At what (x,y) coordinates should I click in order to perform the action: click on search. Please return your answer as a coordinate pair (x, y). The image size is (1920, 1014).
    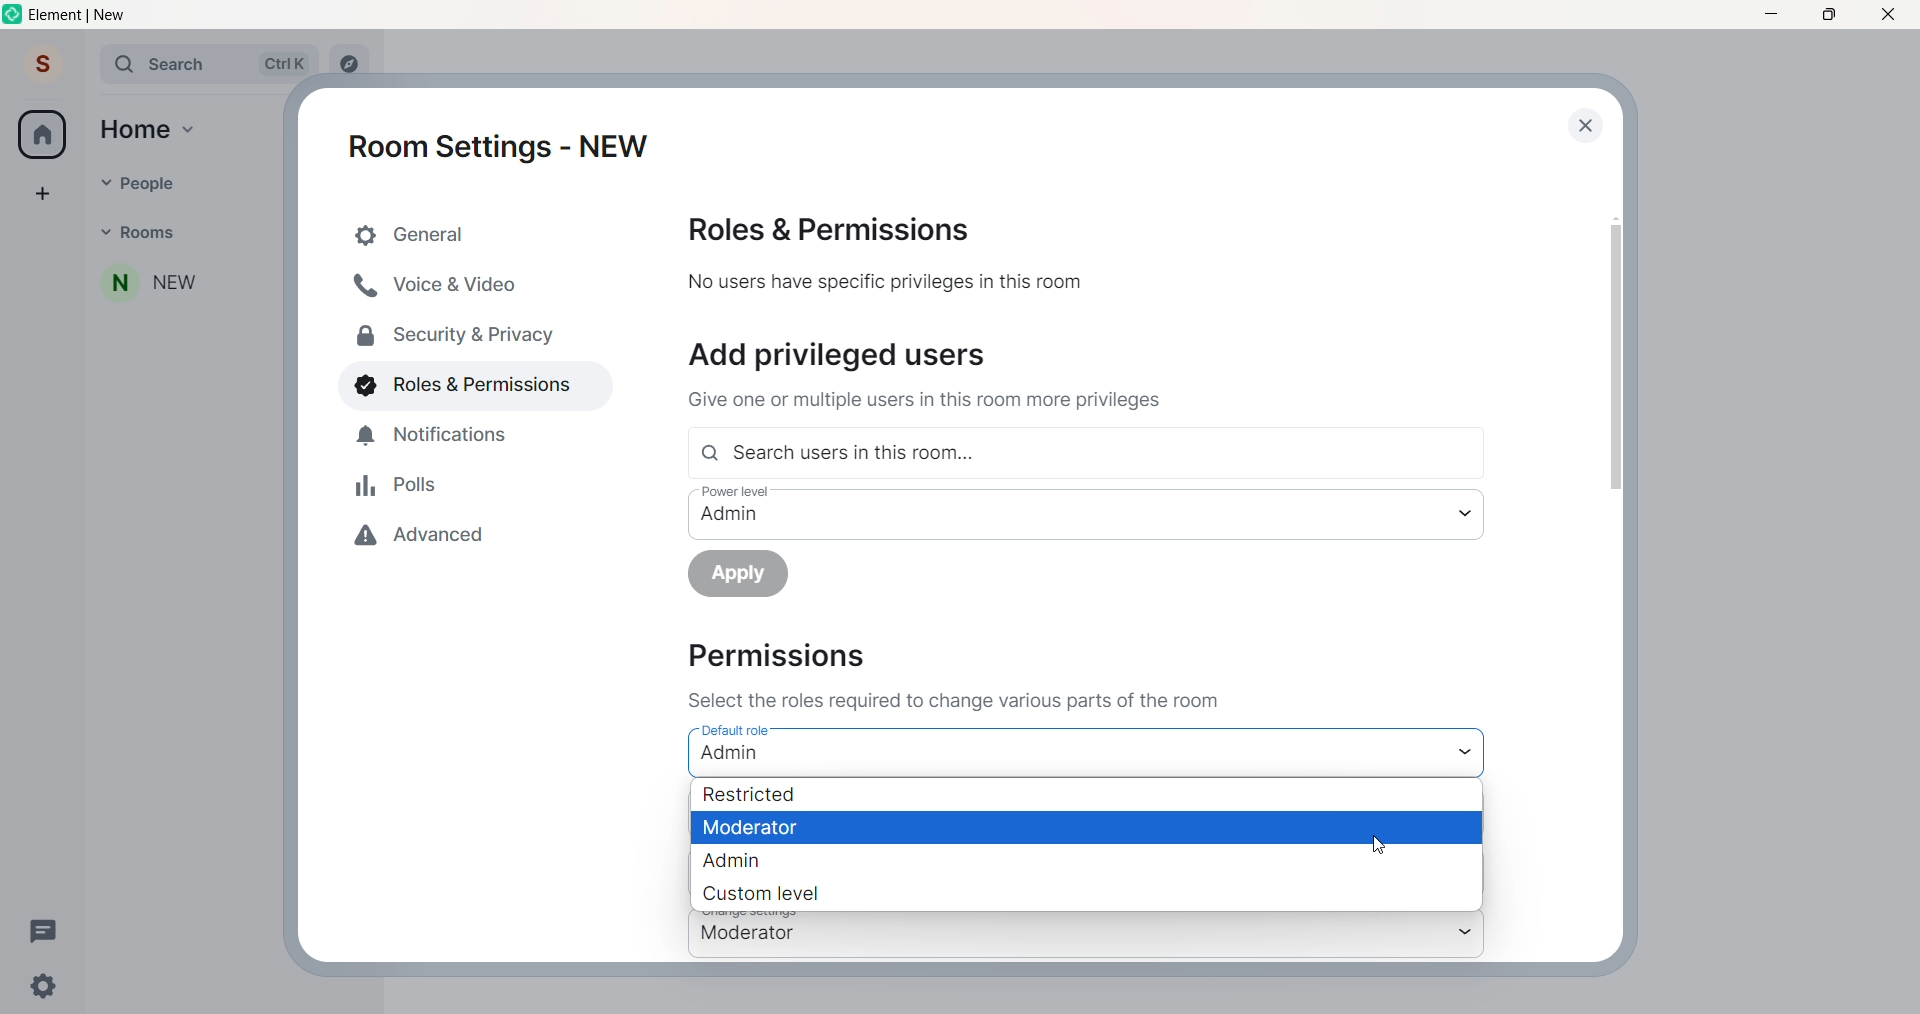
    Looking at the image, I should click on (198, 62).